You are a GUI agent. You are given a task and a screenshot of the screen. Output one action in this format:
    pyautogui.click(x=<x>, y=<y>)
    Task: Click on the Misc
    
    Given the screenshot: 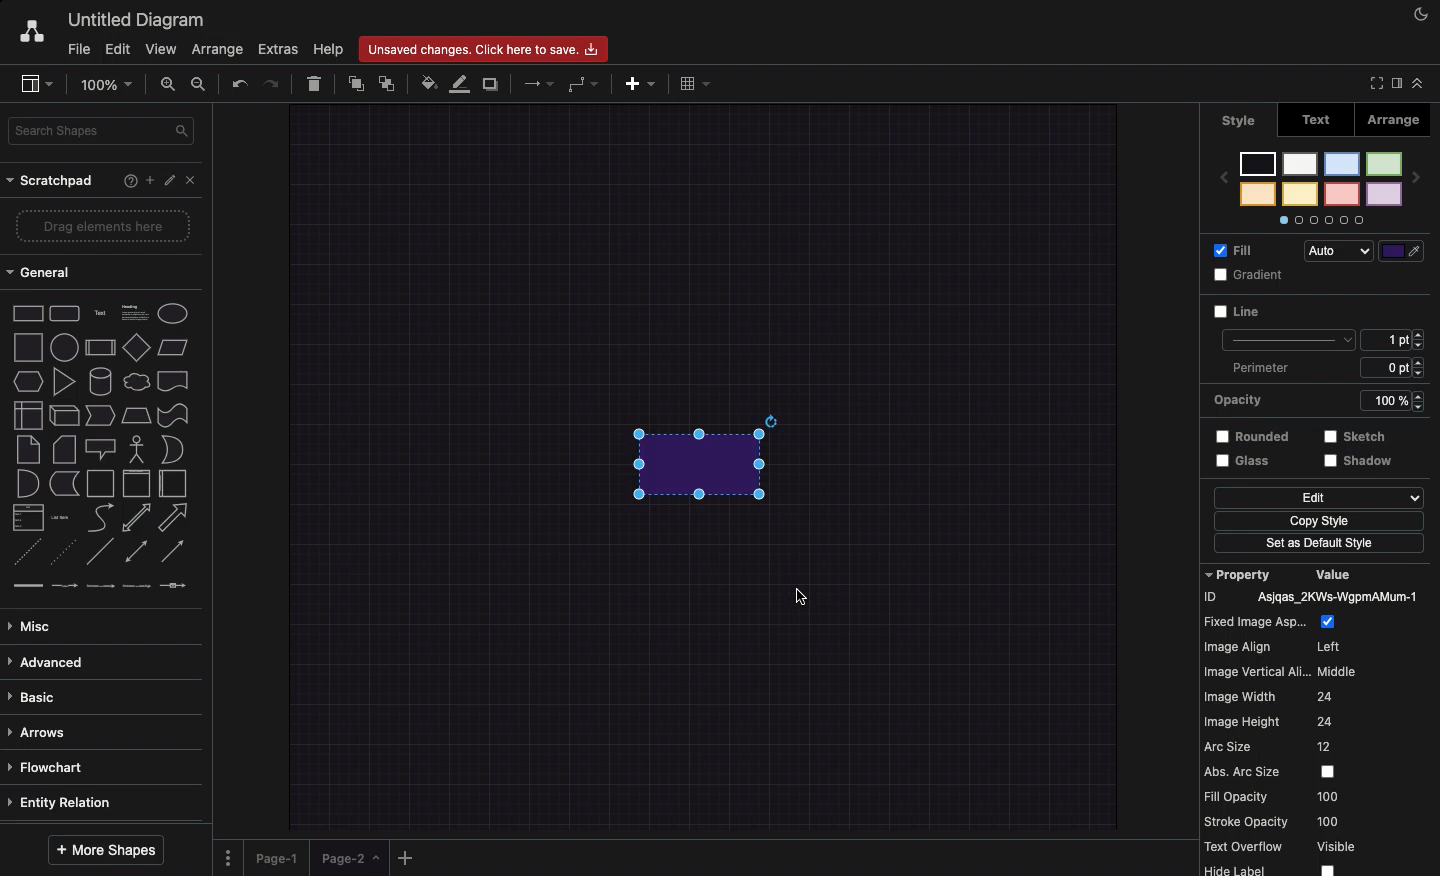 What is the action you would take?
    pyautogui.click(x=35, y=621)
    